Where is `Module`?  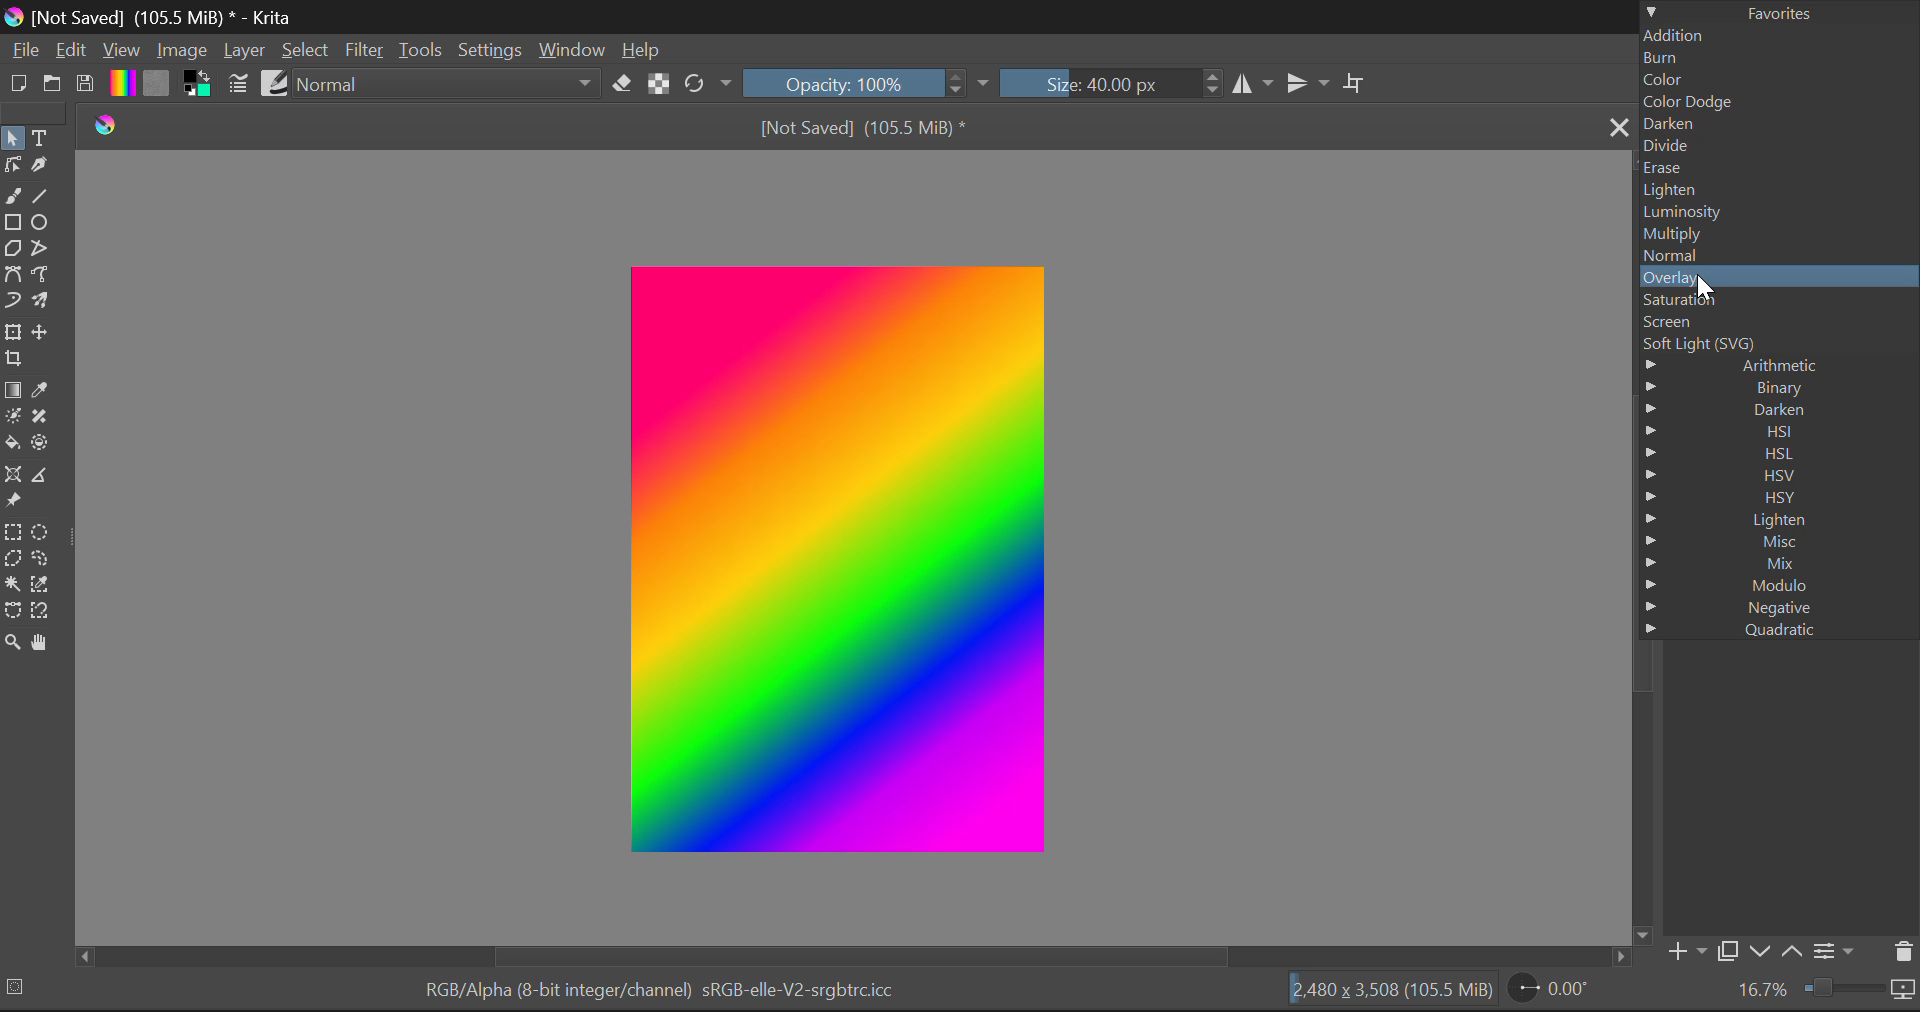
Module is located at coordinates (1777, 585).